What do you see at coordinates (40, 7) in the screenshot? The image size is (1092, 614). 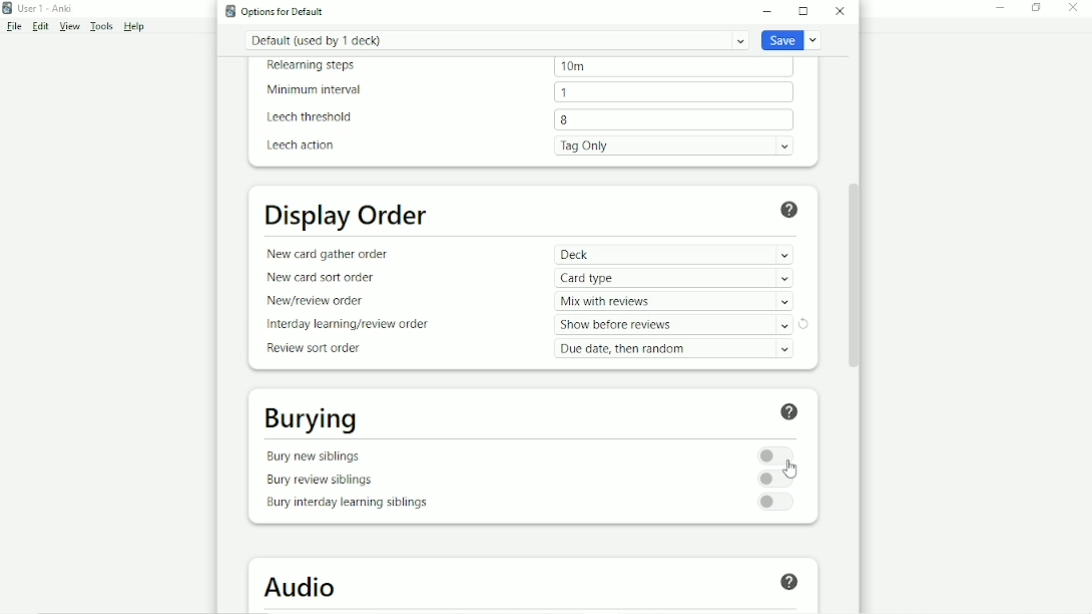 I see `User 1 - Anki` at bounding box center [40, 7].